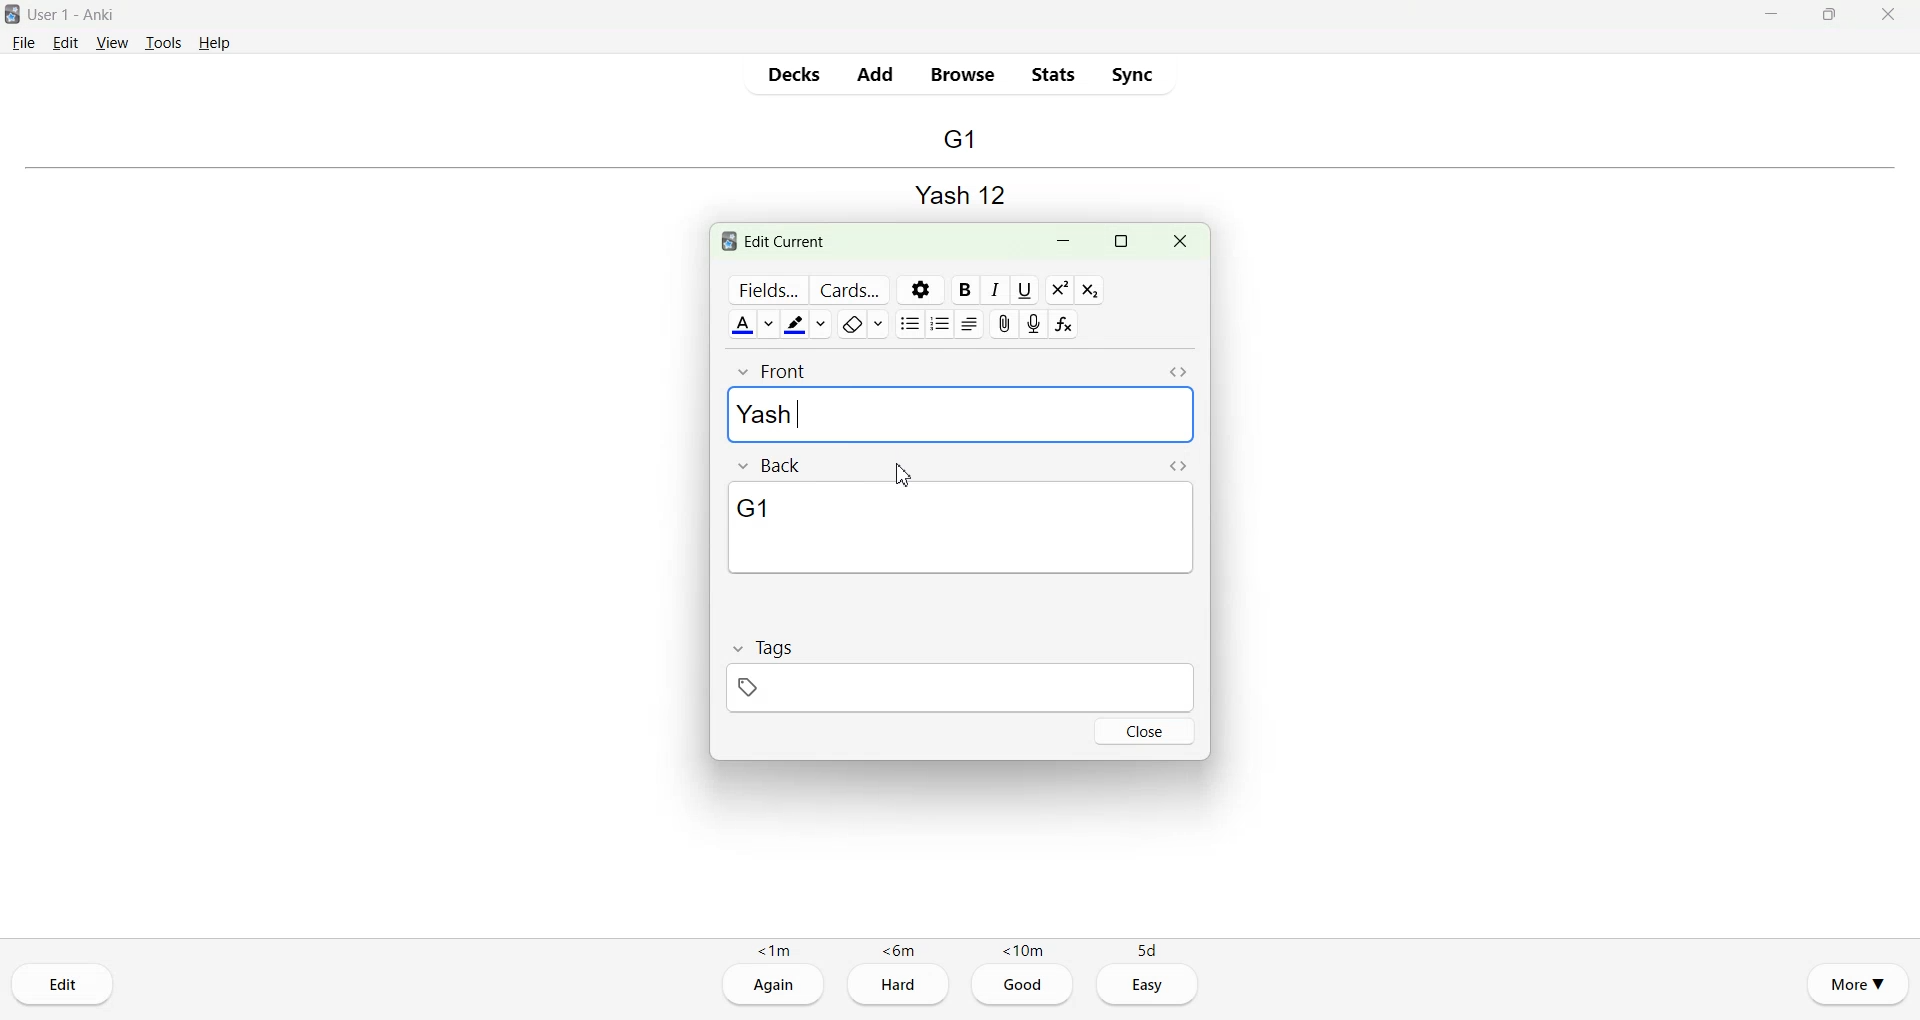 The width and height of the screenshot is (1920, 1020). Describe the element at coordinates (964, 75) in the screenshot. I see `Browse` at that location.